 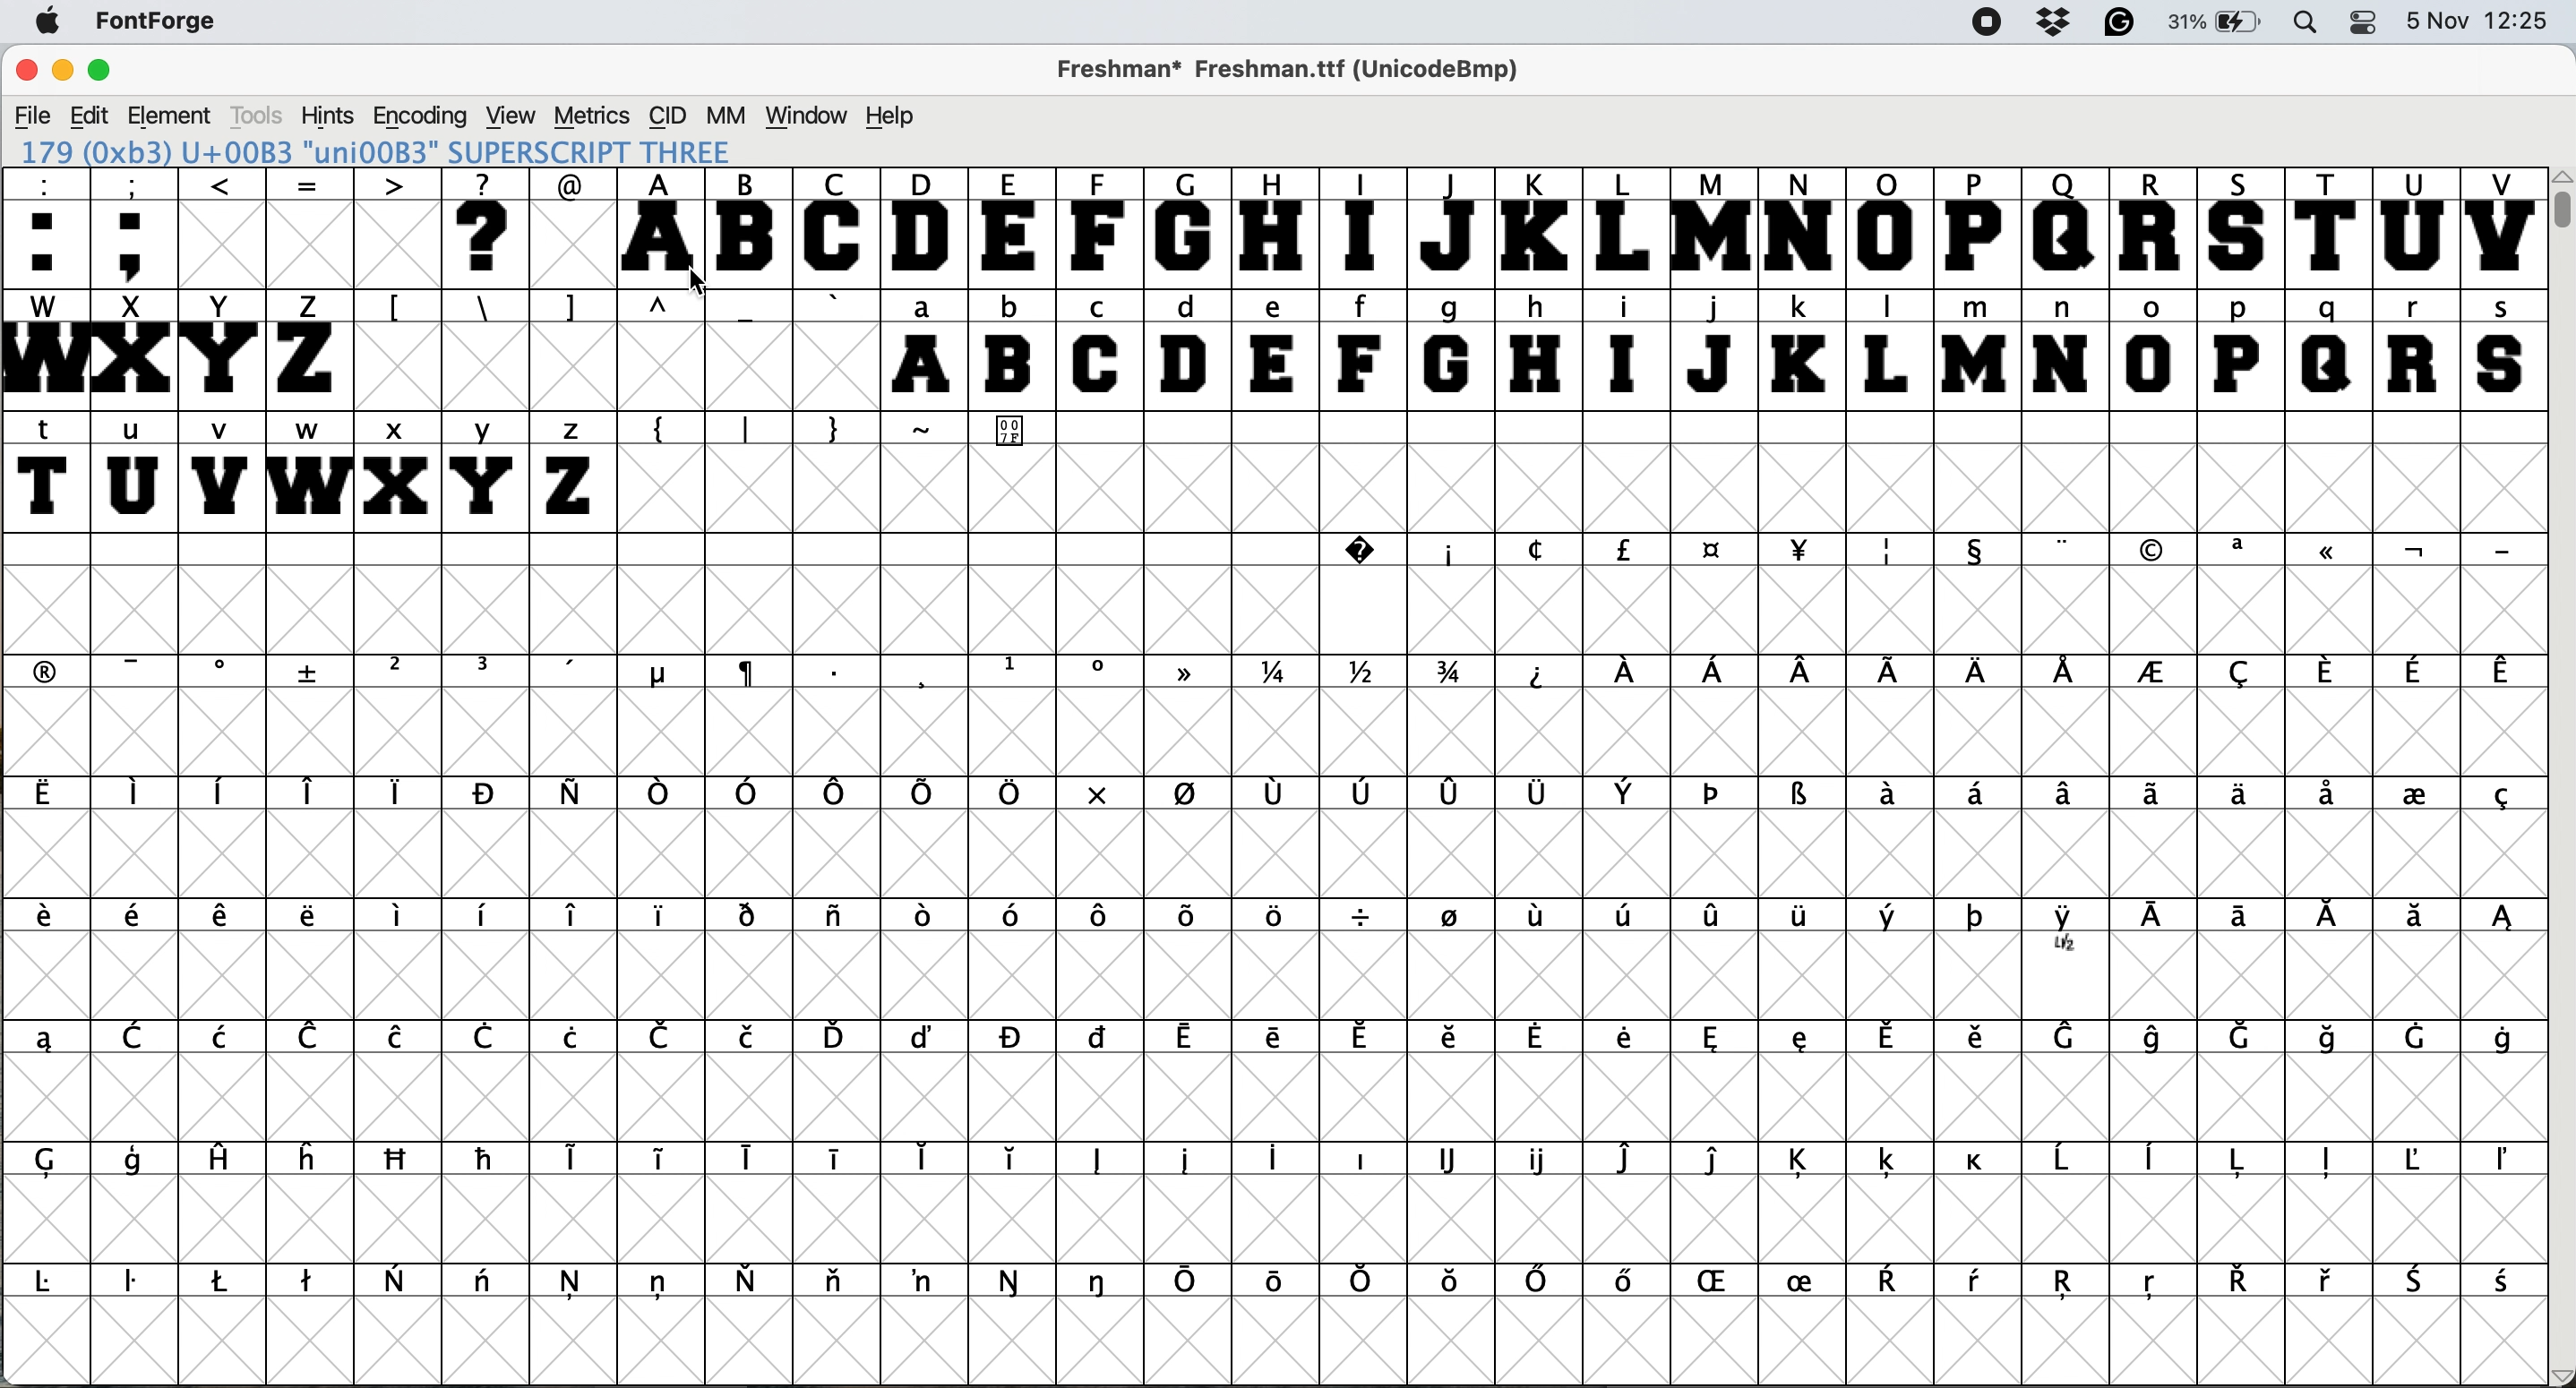 What do you see at coordinates (1095, 793) in the screenshot?
I see `x` at bounding box center [1095, 793].